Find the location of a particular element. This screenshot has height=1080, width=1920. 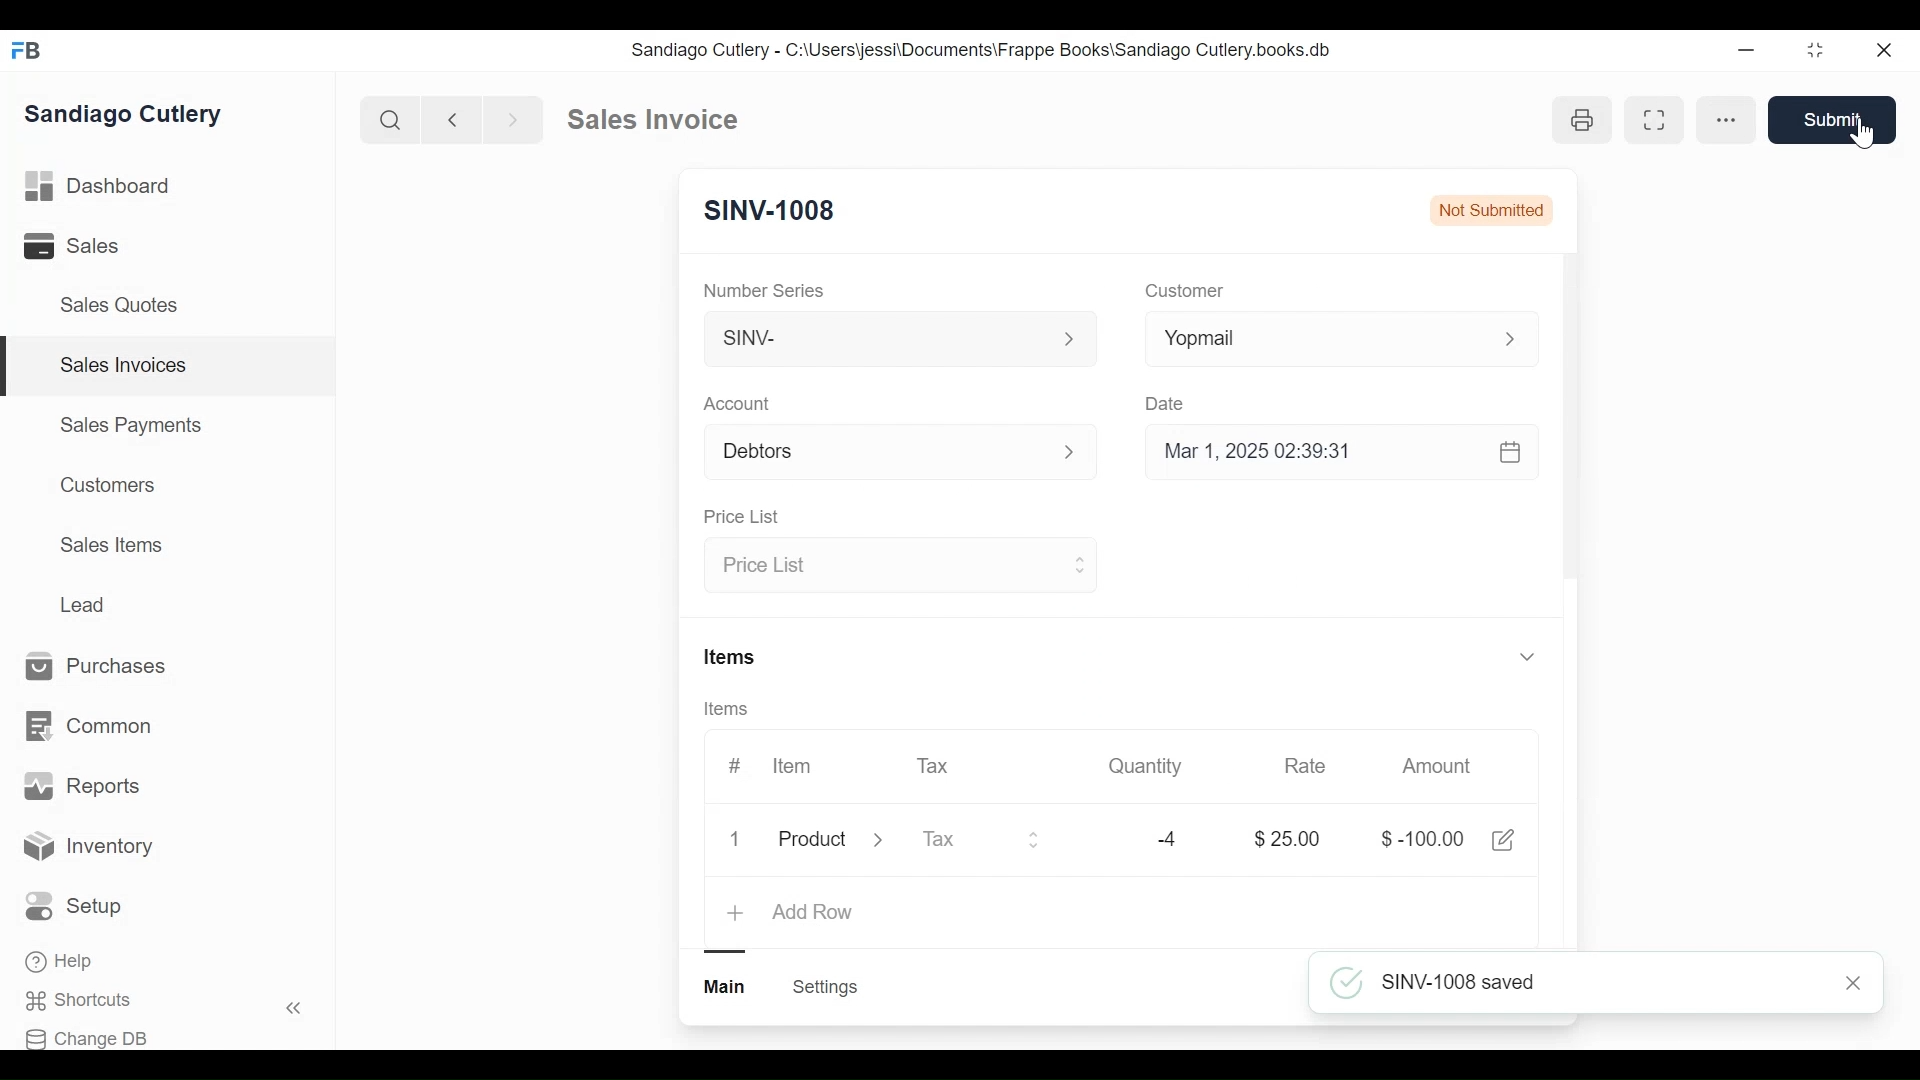

Item is located at coordinates (791, 765).